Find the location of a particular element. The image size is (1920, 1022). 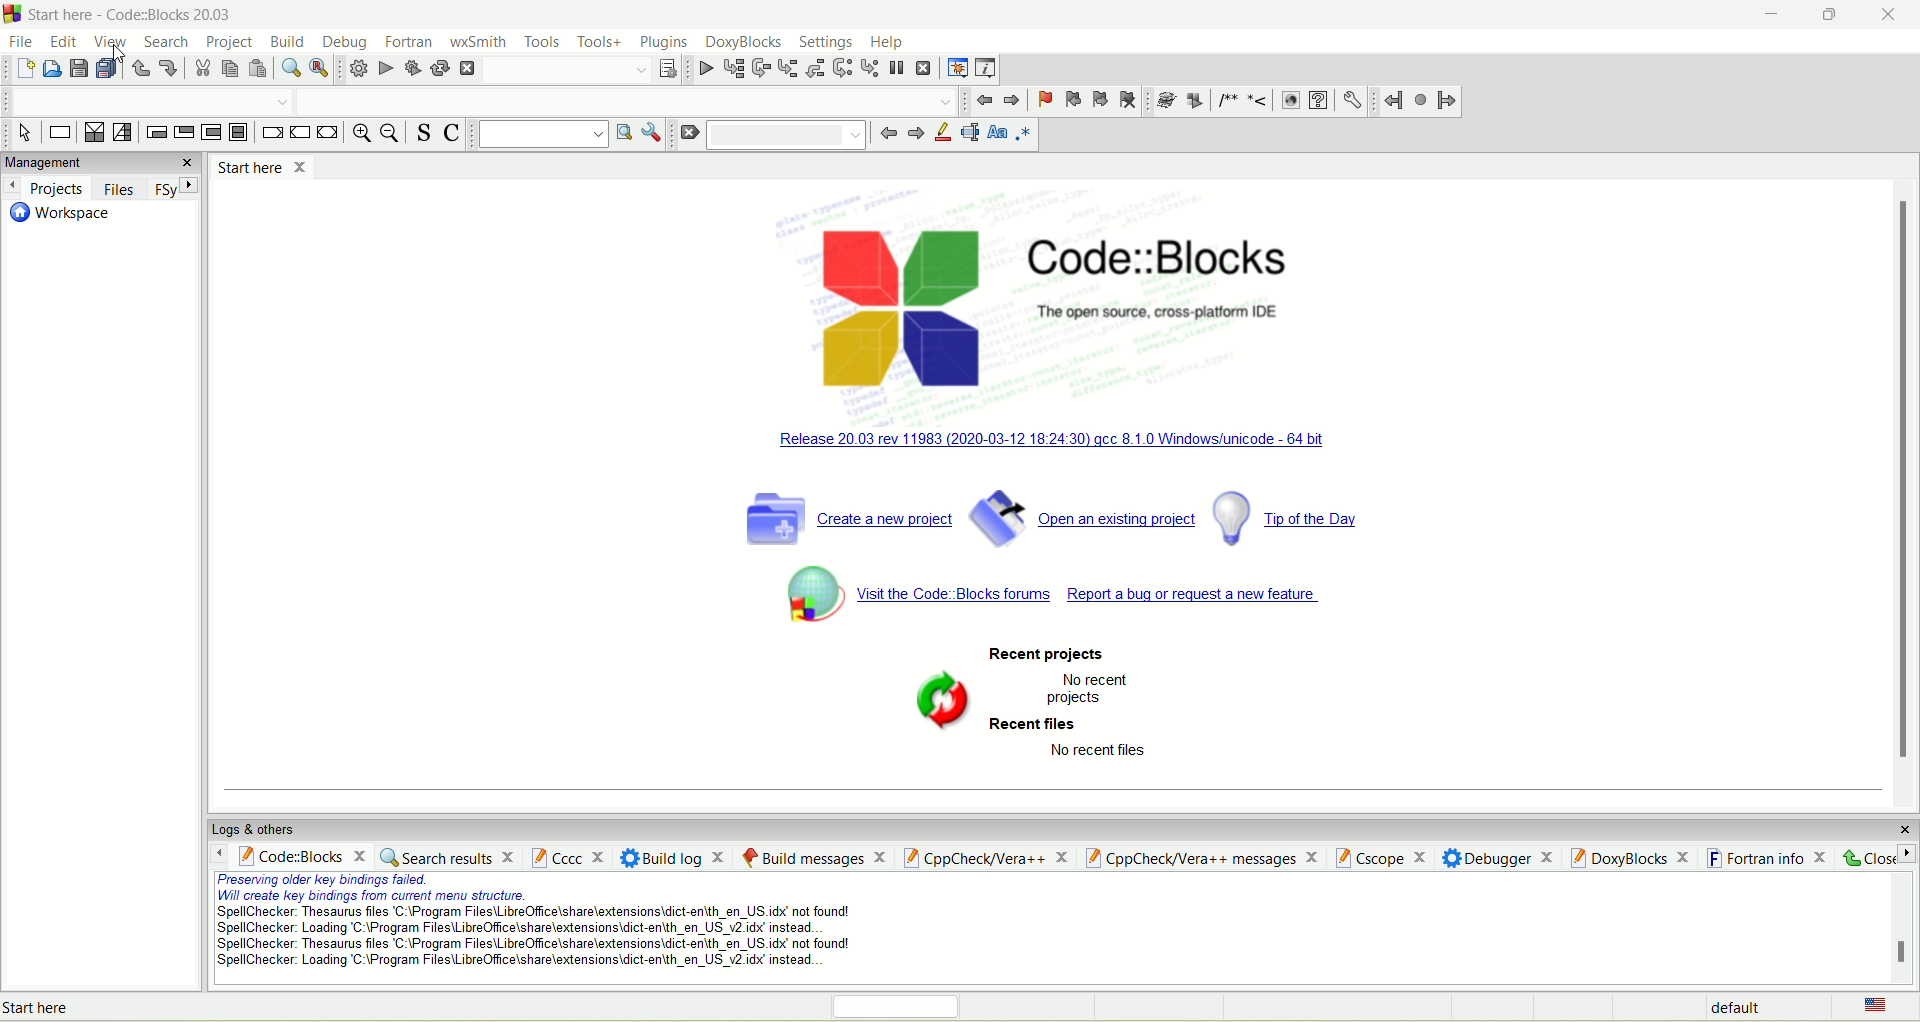

close is located at coordinates (1891, 22).